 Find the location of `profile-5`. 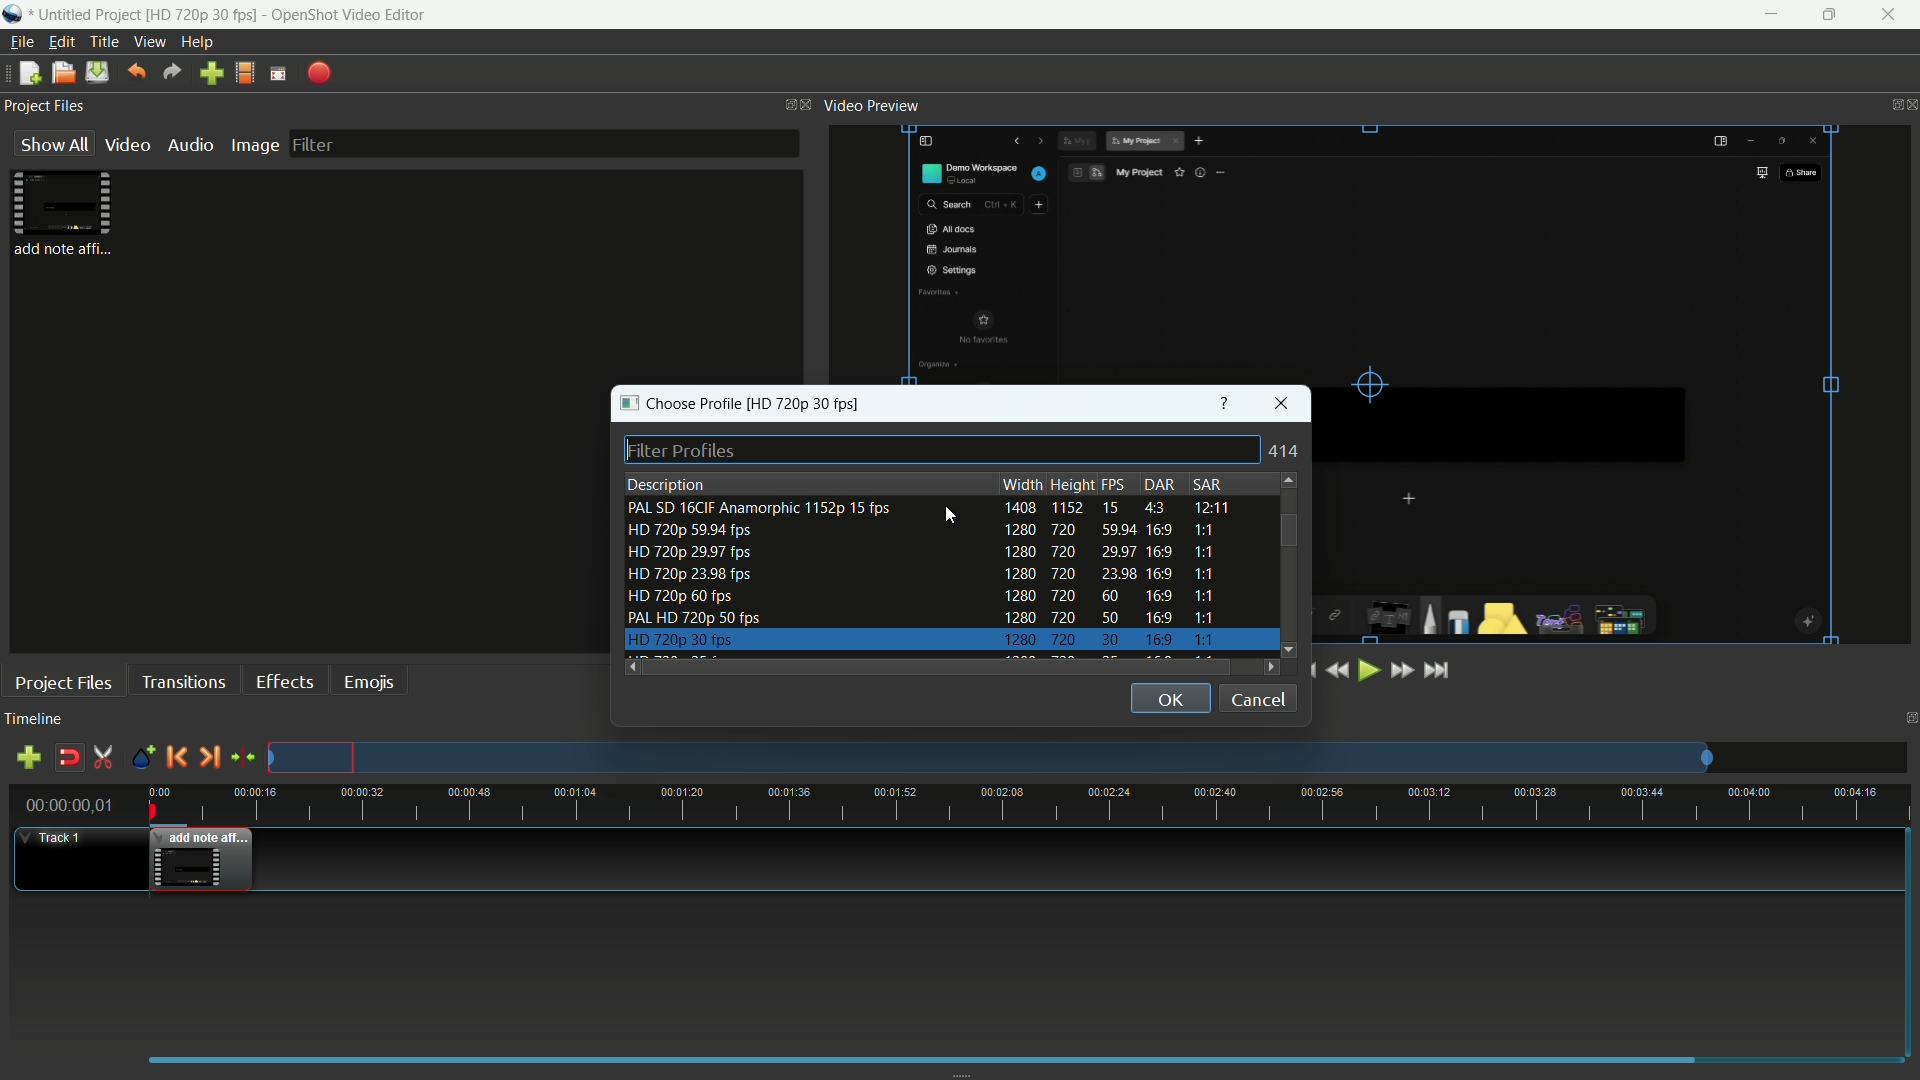

profile-5 is located at coordinates (924, 596).